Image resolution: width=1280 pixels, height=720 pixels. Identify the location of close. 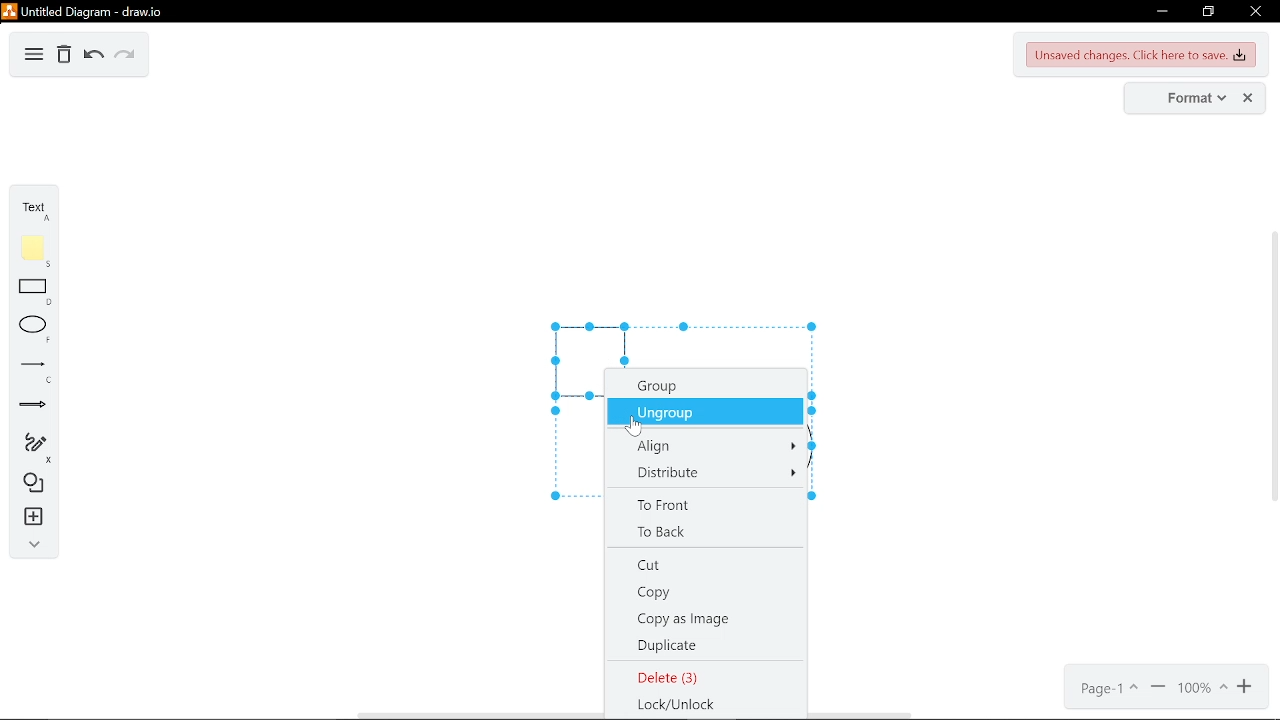
(1256, 11).